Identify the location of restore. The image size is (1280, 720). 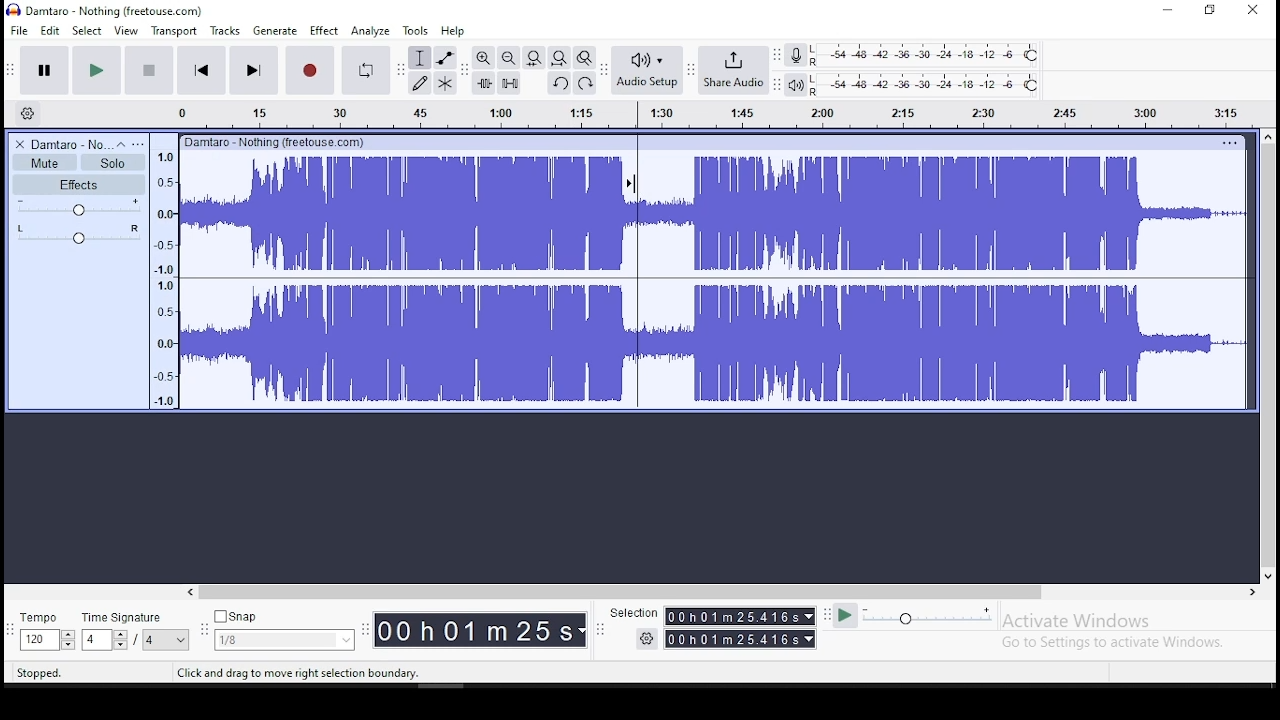
(1210, 11).